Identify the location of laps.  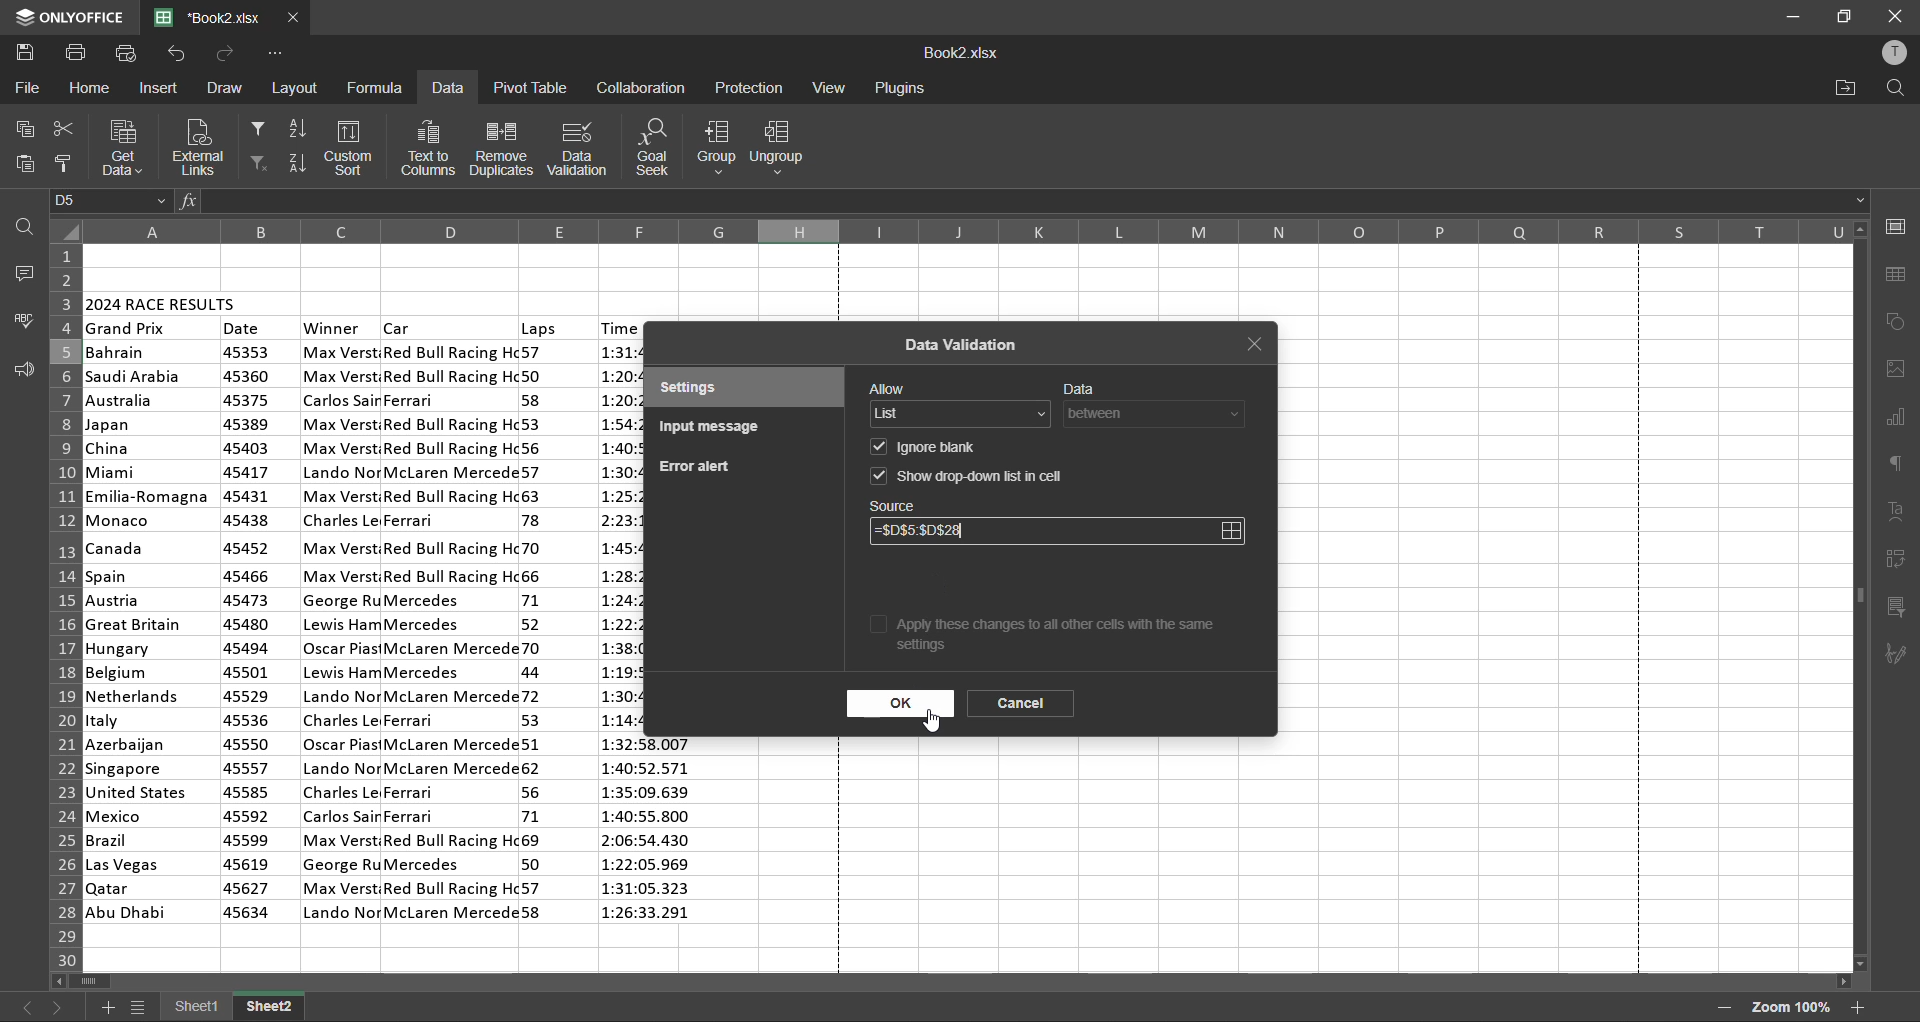
(539, 328).